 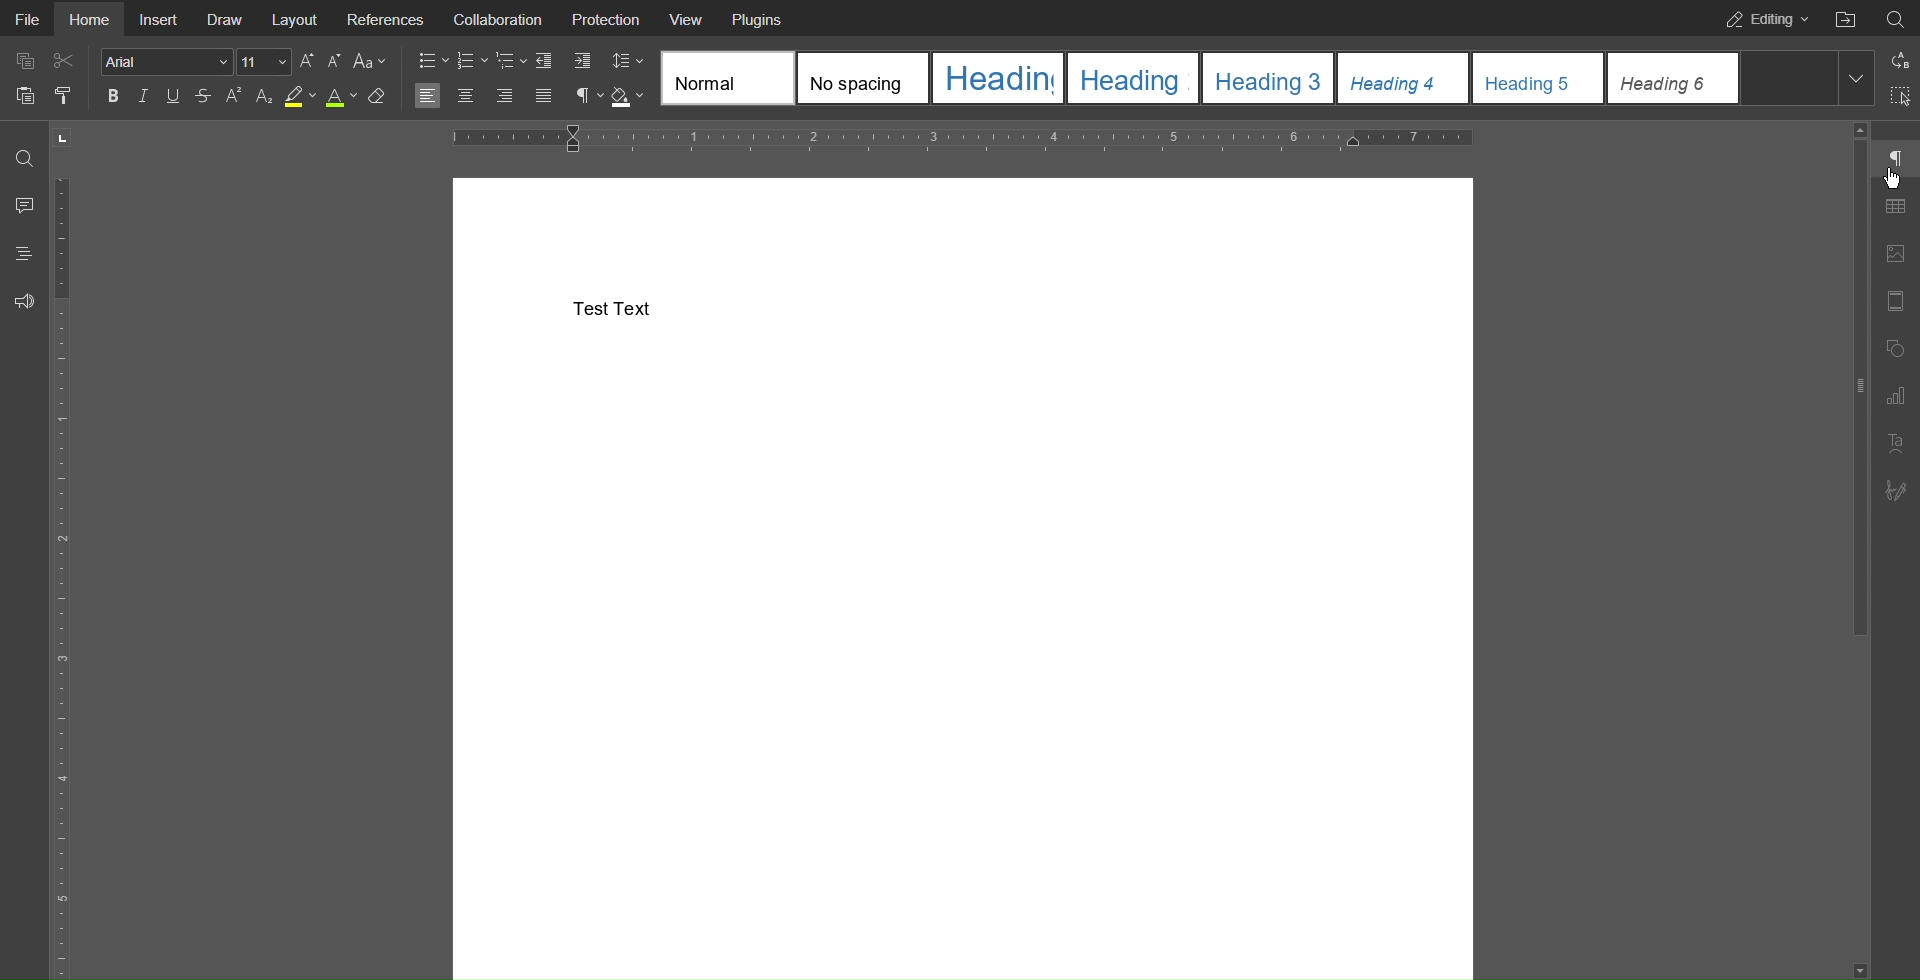 What do you see at coordinates (468, 97) in the screenshot?
I see `Centre Align` at bounding box center [468, 97].